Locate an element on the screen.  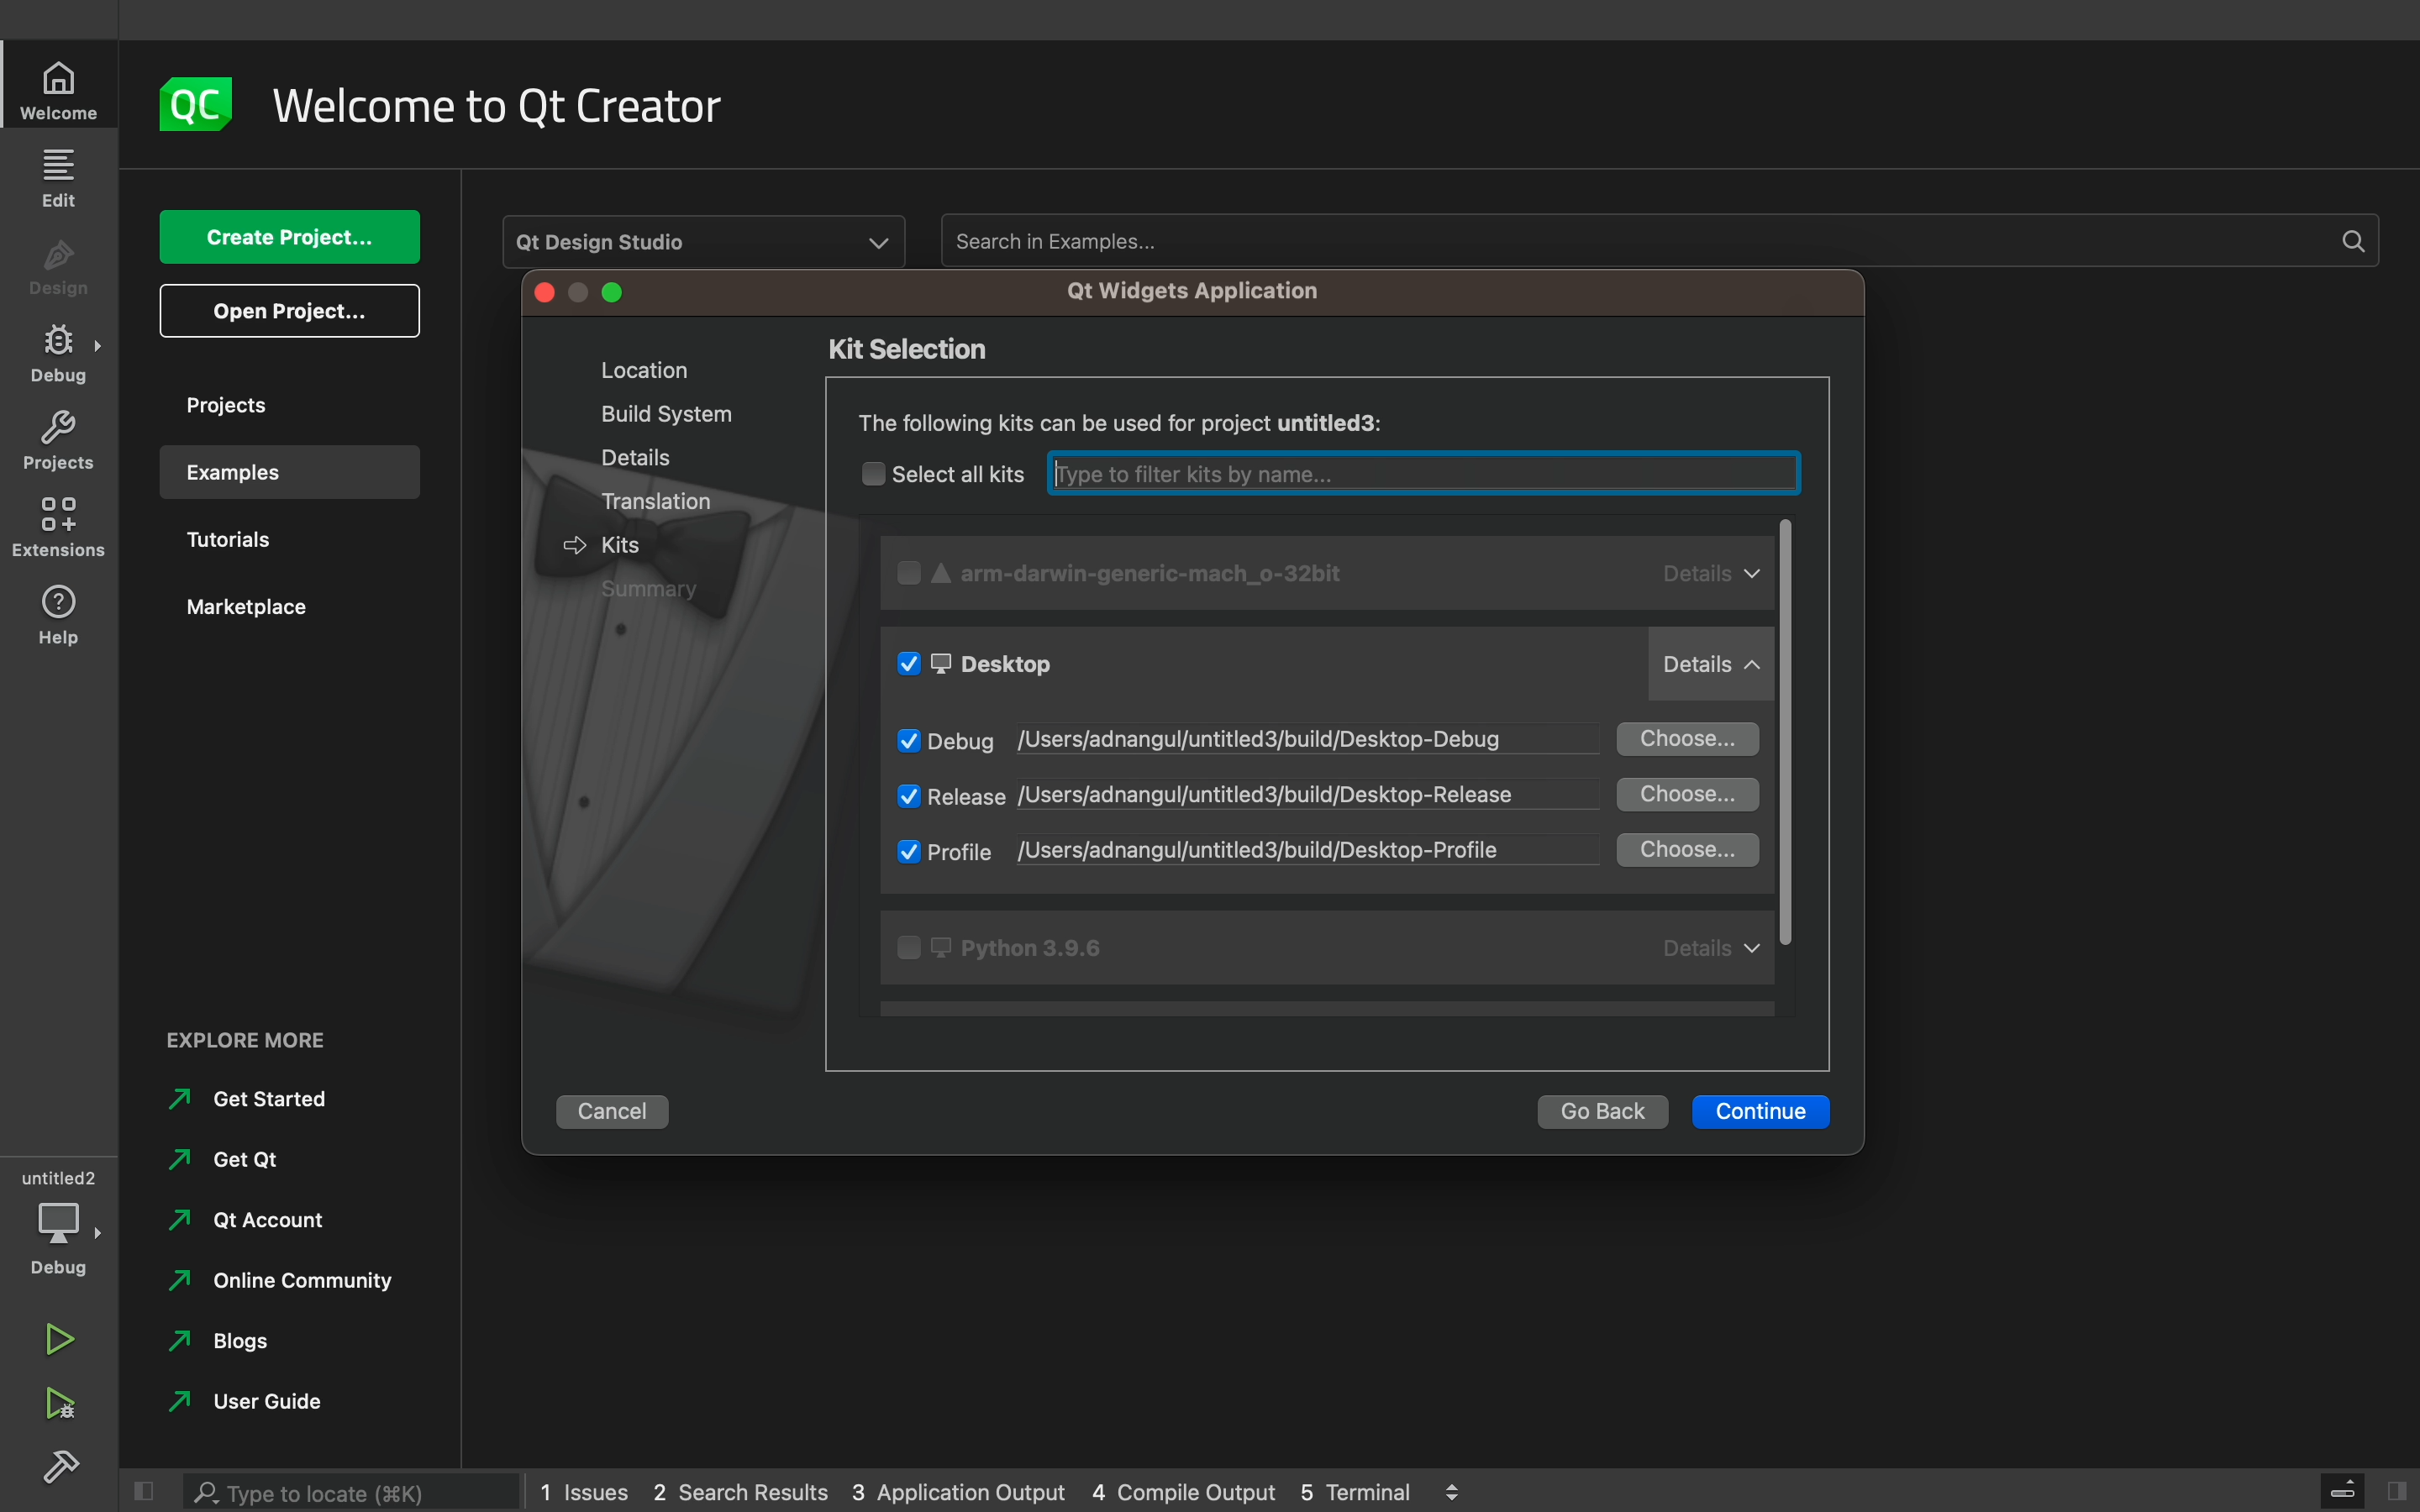
check button is located at coordinates (907, 797).